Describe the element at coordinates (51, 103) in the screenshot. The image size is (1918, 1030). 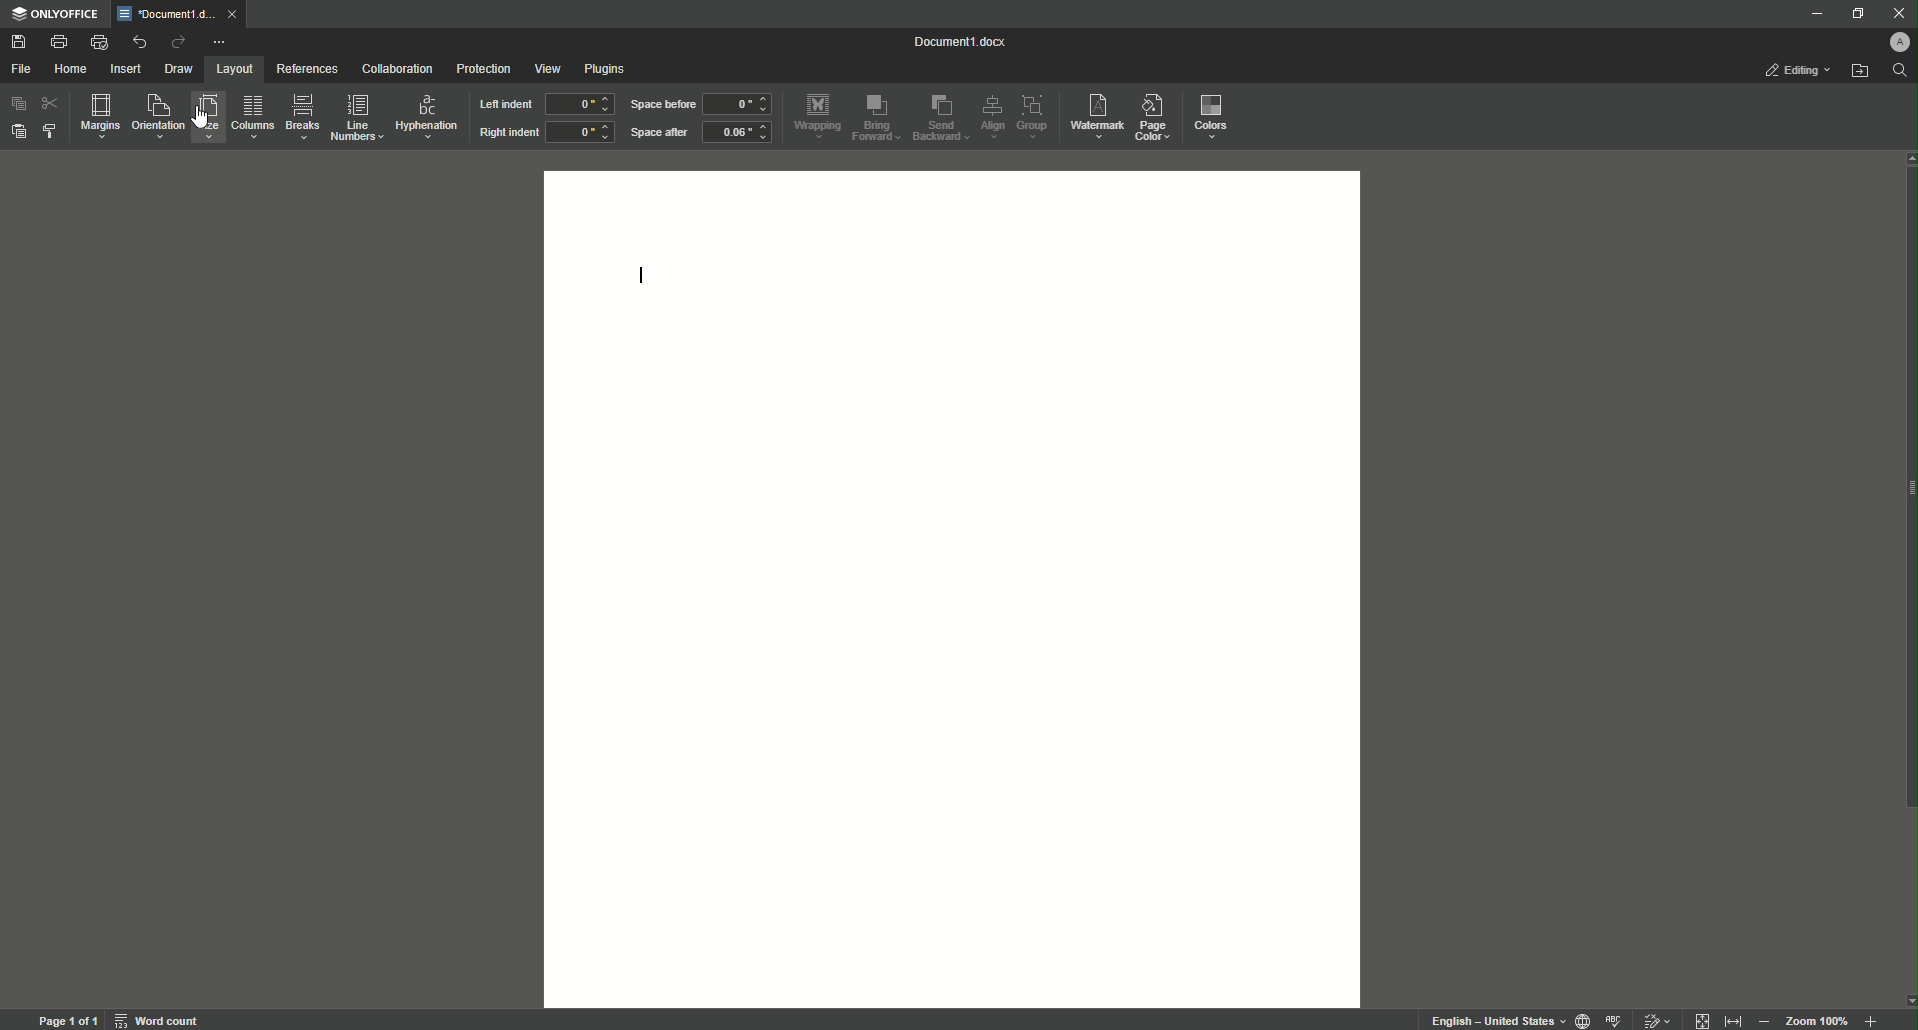
I see `Cut` at that location.